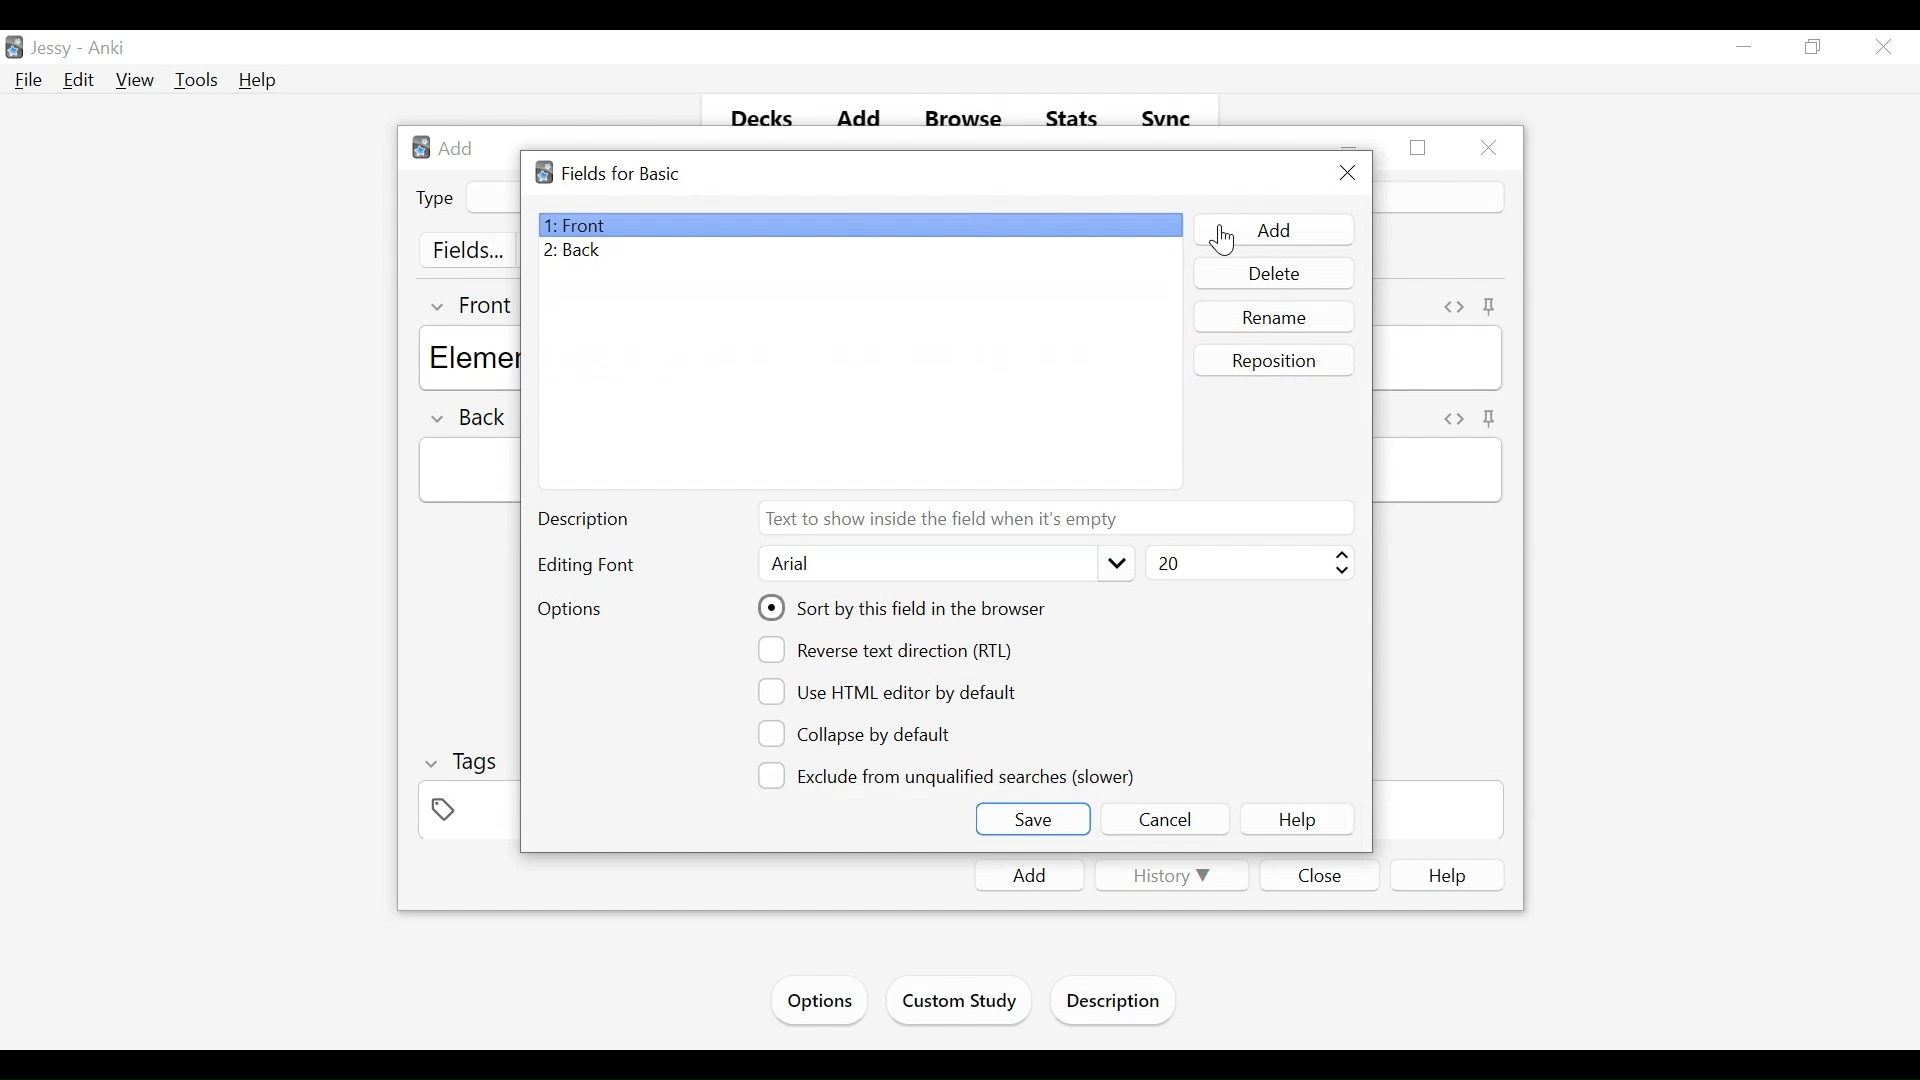 This screenshot has height=1080, width=1920. I want to click on (un)select Sort tis field in the browser, so click(905, 608).